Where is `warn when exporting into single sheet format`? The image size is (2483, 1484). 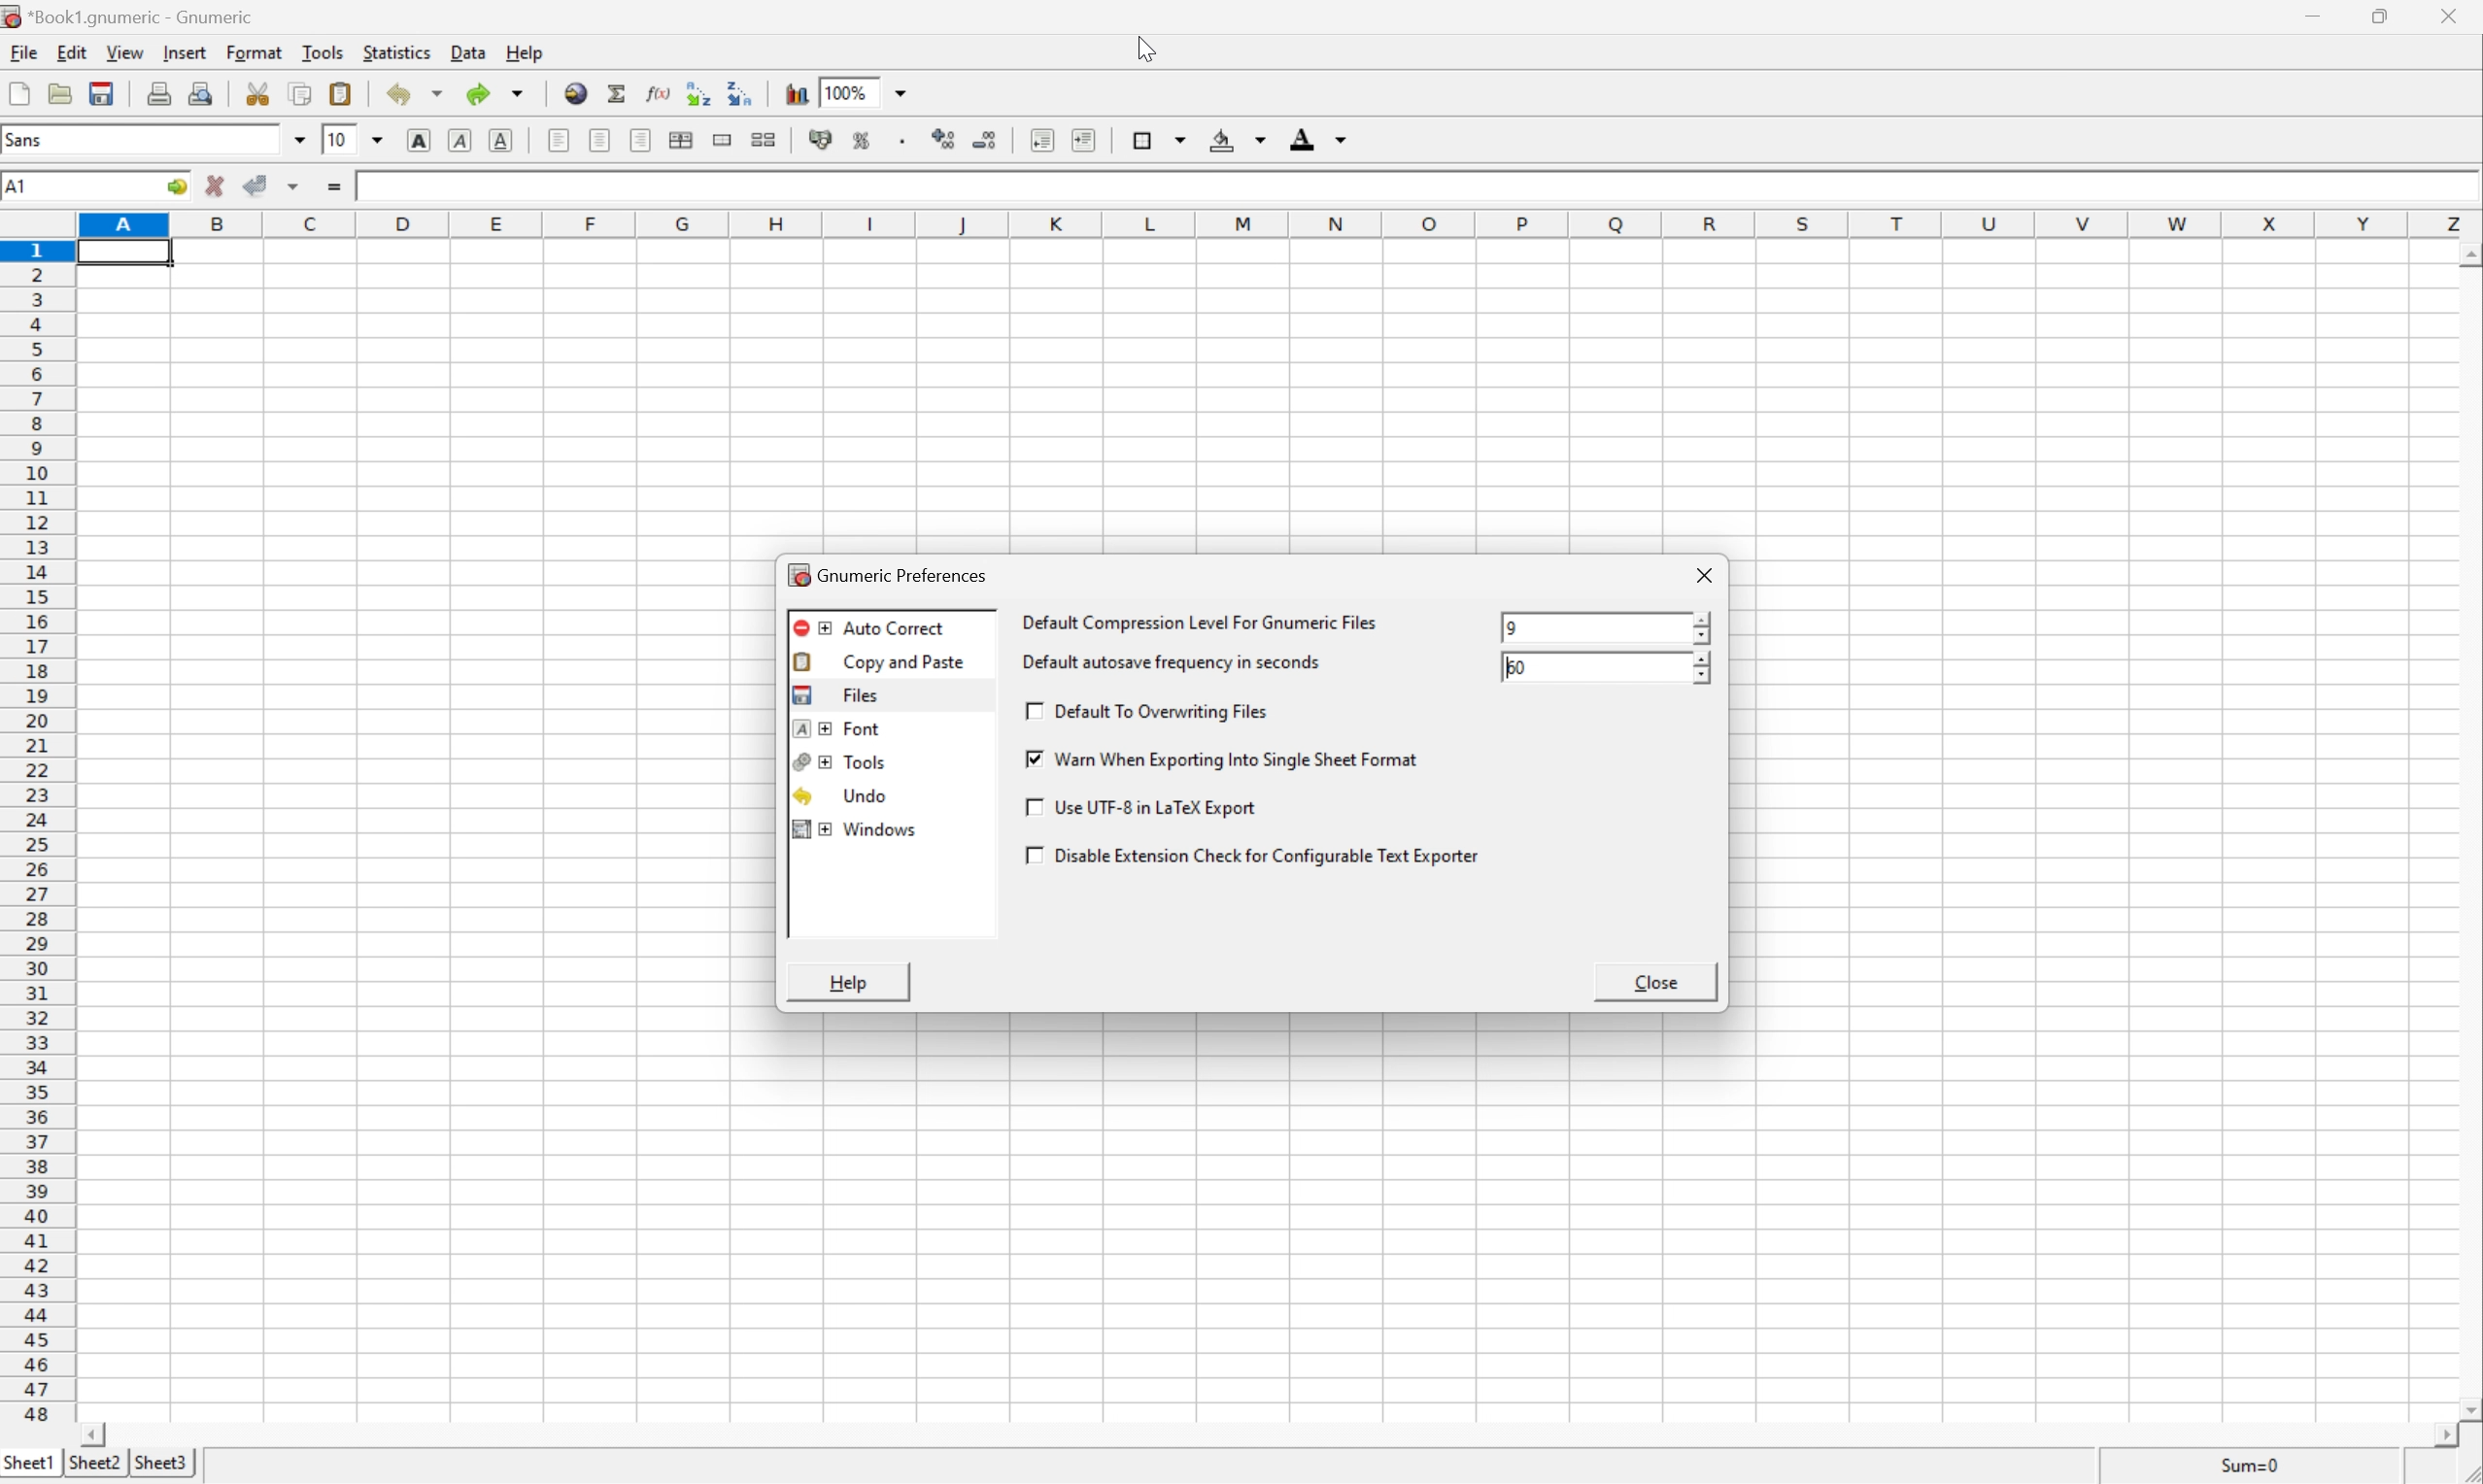 warn when exporting into single sheet format is located at coordinates (1220, 756).